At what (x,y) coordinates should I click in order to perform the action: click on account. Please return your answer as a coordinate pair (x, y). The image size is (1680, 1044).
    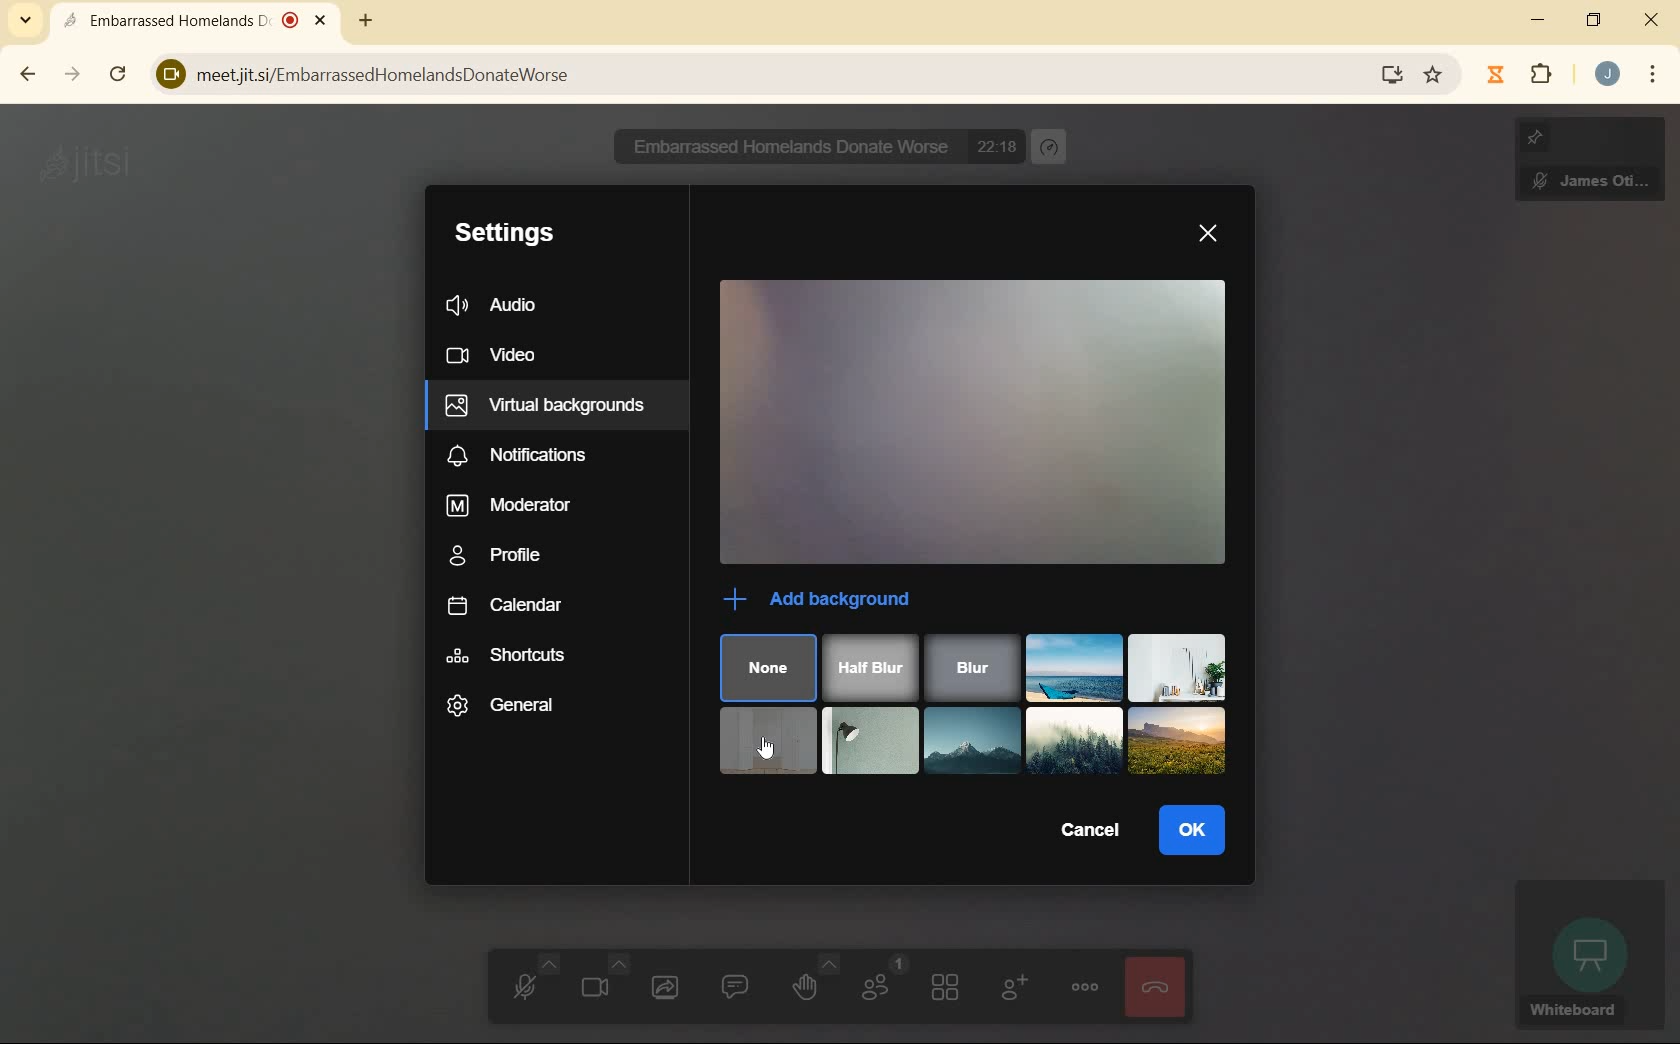
    Looking at the image, I should click on (1607, 73).